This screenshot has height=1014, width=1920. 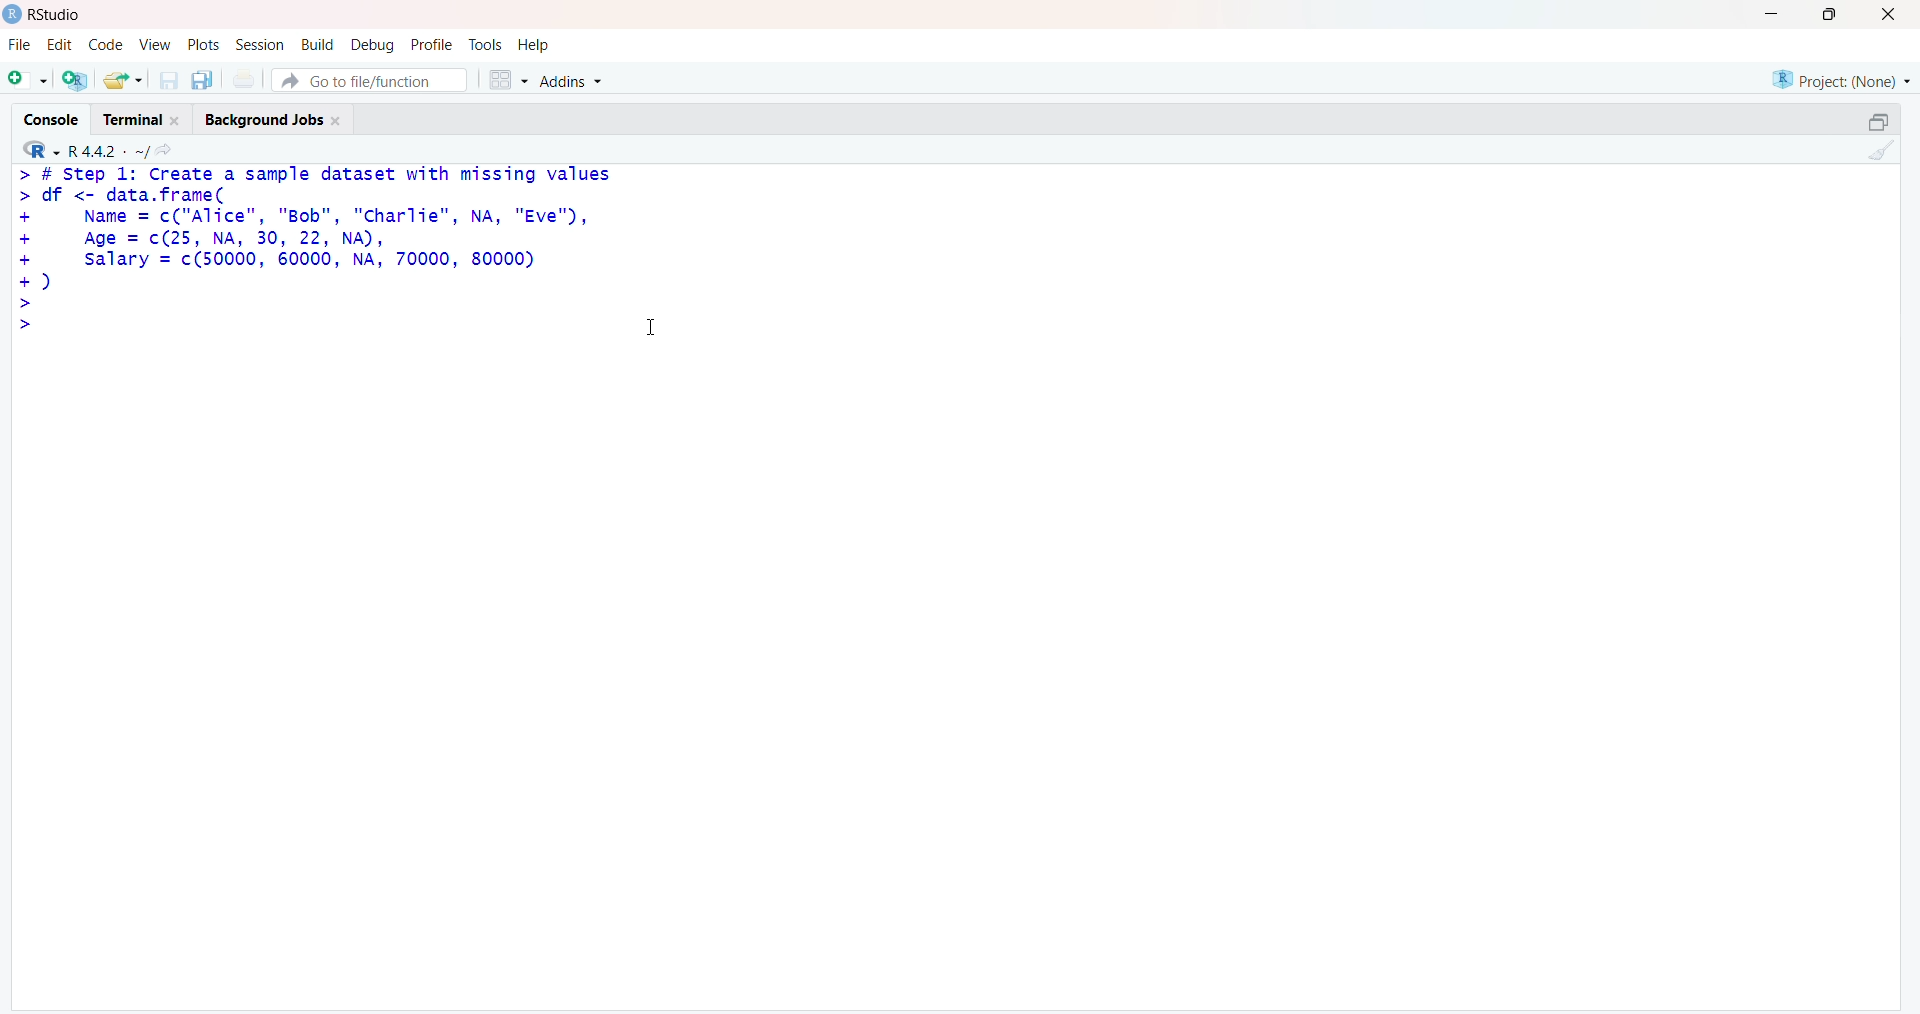 What do you see at coordinates (167, 81) in the screenshot?
I see `Save current document (Ctrl + S)` at bounding box center [167, 81].